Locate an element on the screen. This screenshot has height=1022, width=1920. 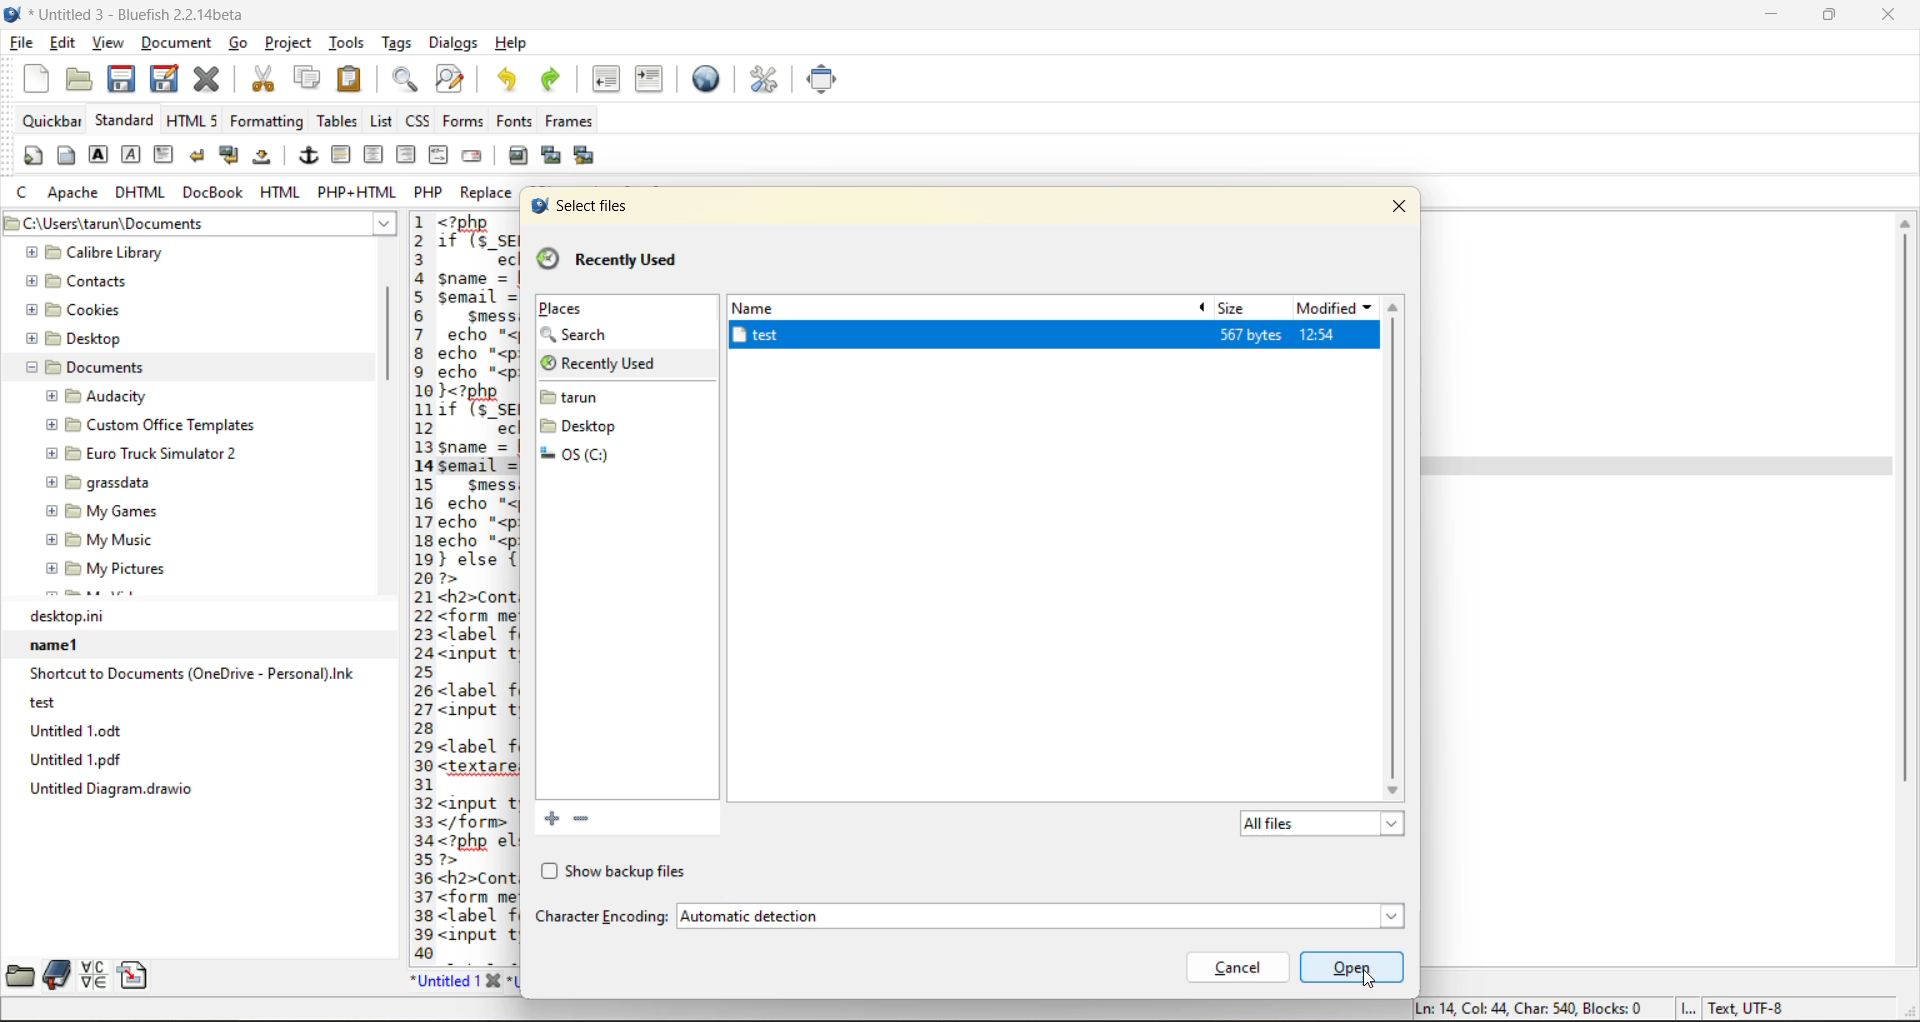
remove the selected bookmark is located at coordinates (588, 820).